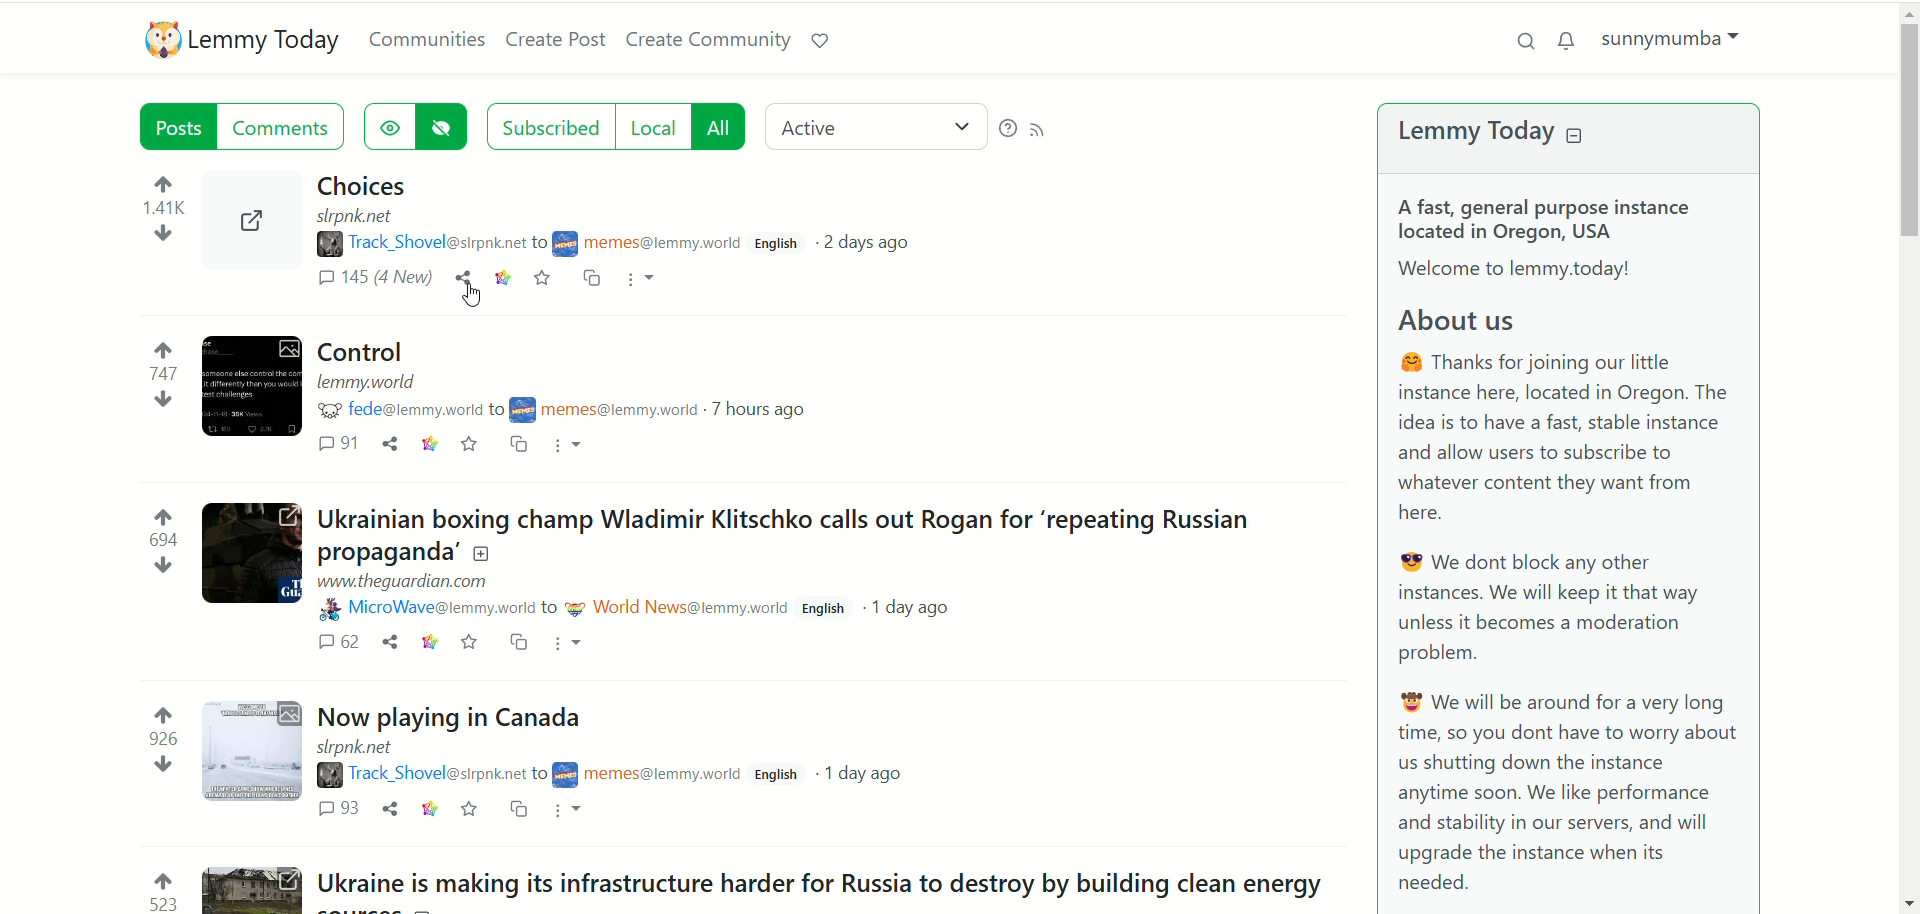 The height and width of the screenshot is (914, 1920). I want to click on votes up and down, so click(164, 211).